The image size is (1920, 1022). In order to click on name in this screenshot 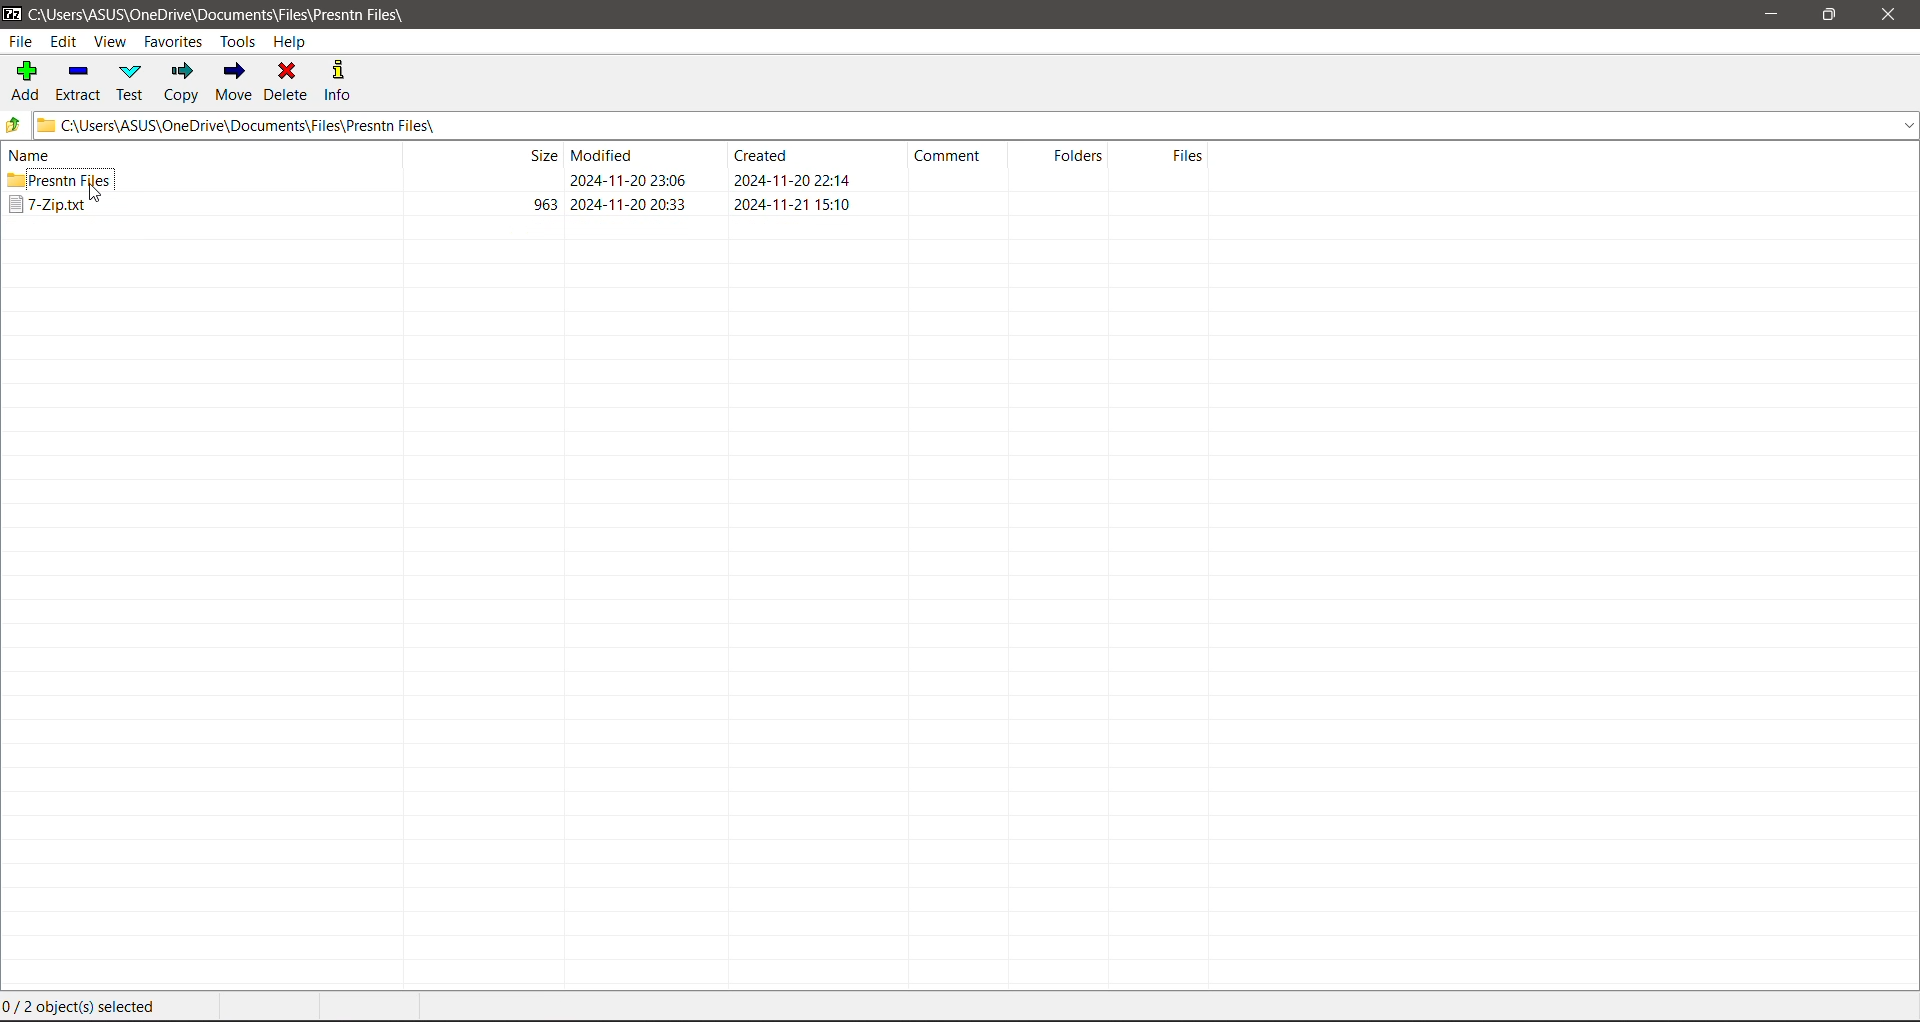, I will do `click(40, 154)`.